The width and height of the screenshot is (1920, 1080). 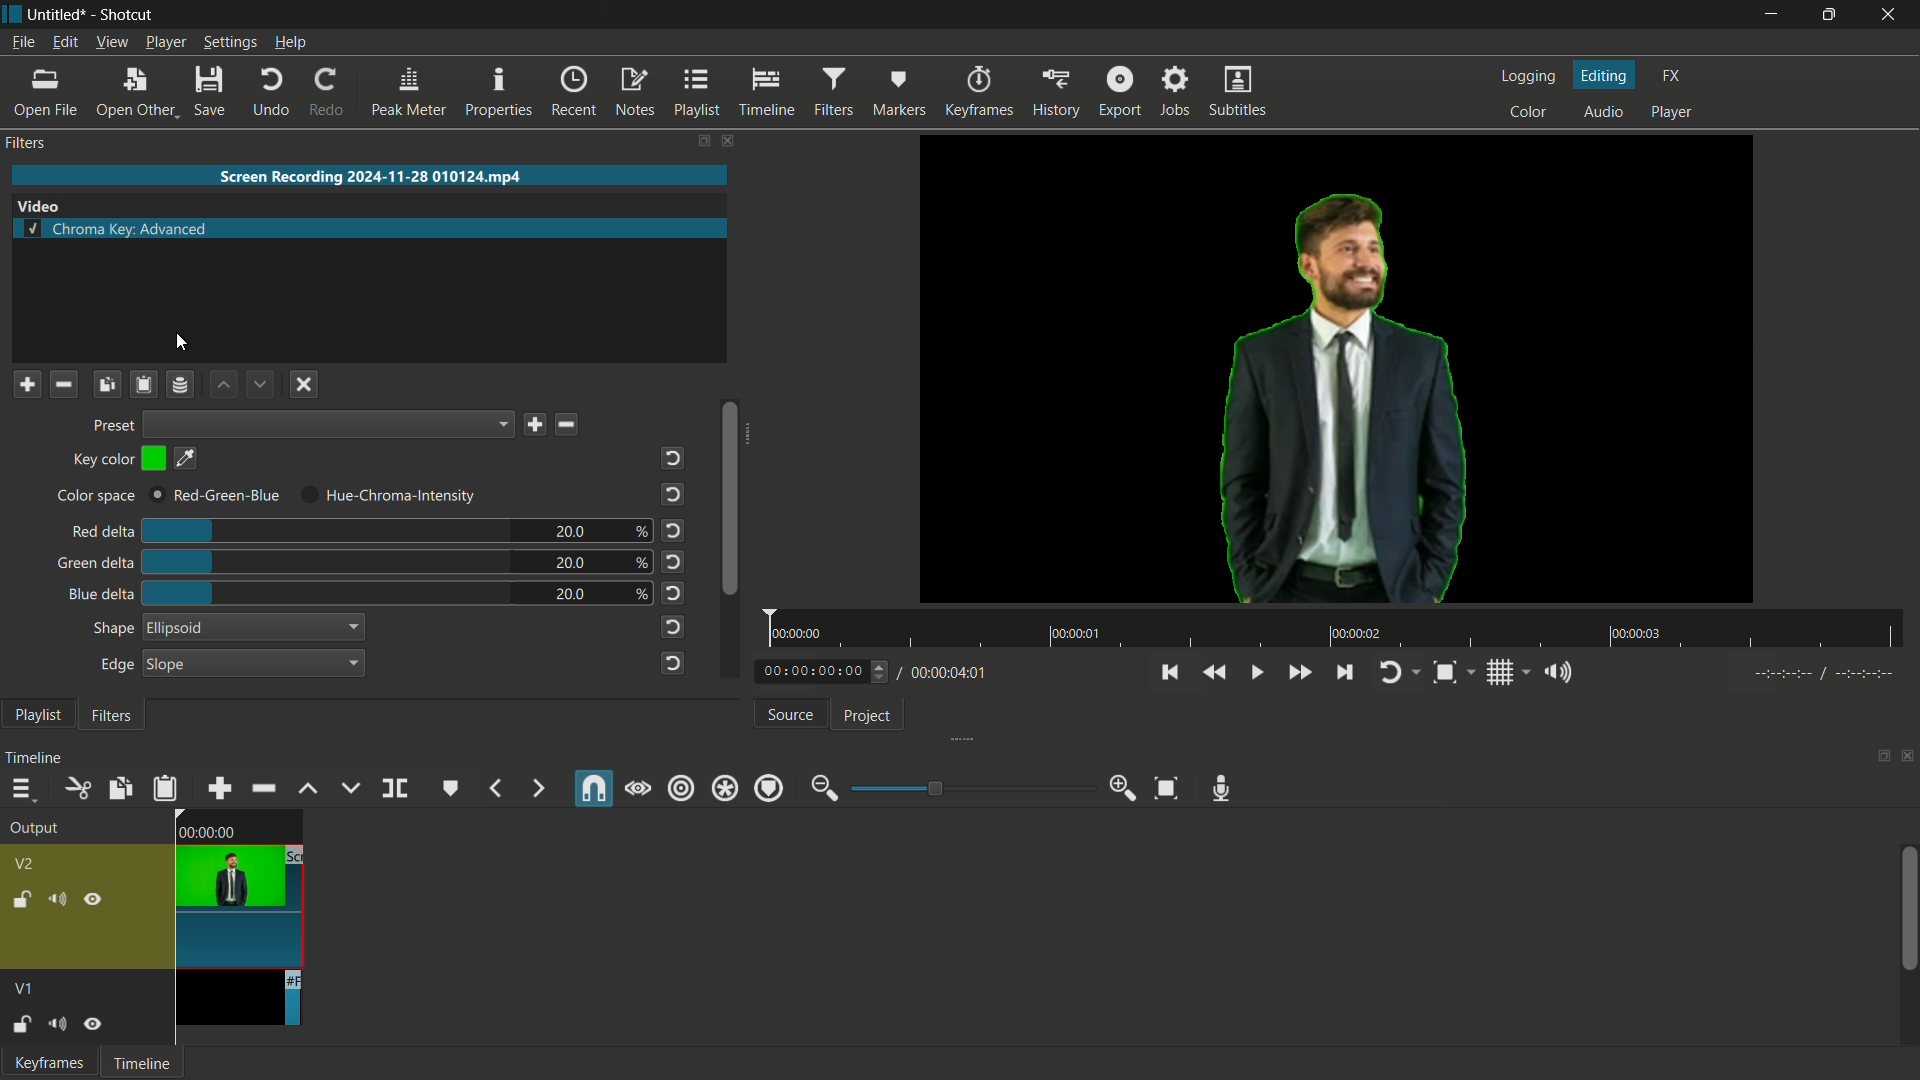 I want to click on Color space, so click(x=95, y=496).